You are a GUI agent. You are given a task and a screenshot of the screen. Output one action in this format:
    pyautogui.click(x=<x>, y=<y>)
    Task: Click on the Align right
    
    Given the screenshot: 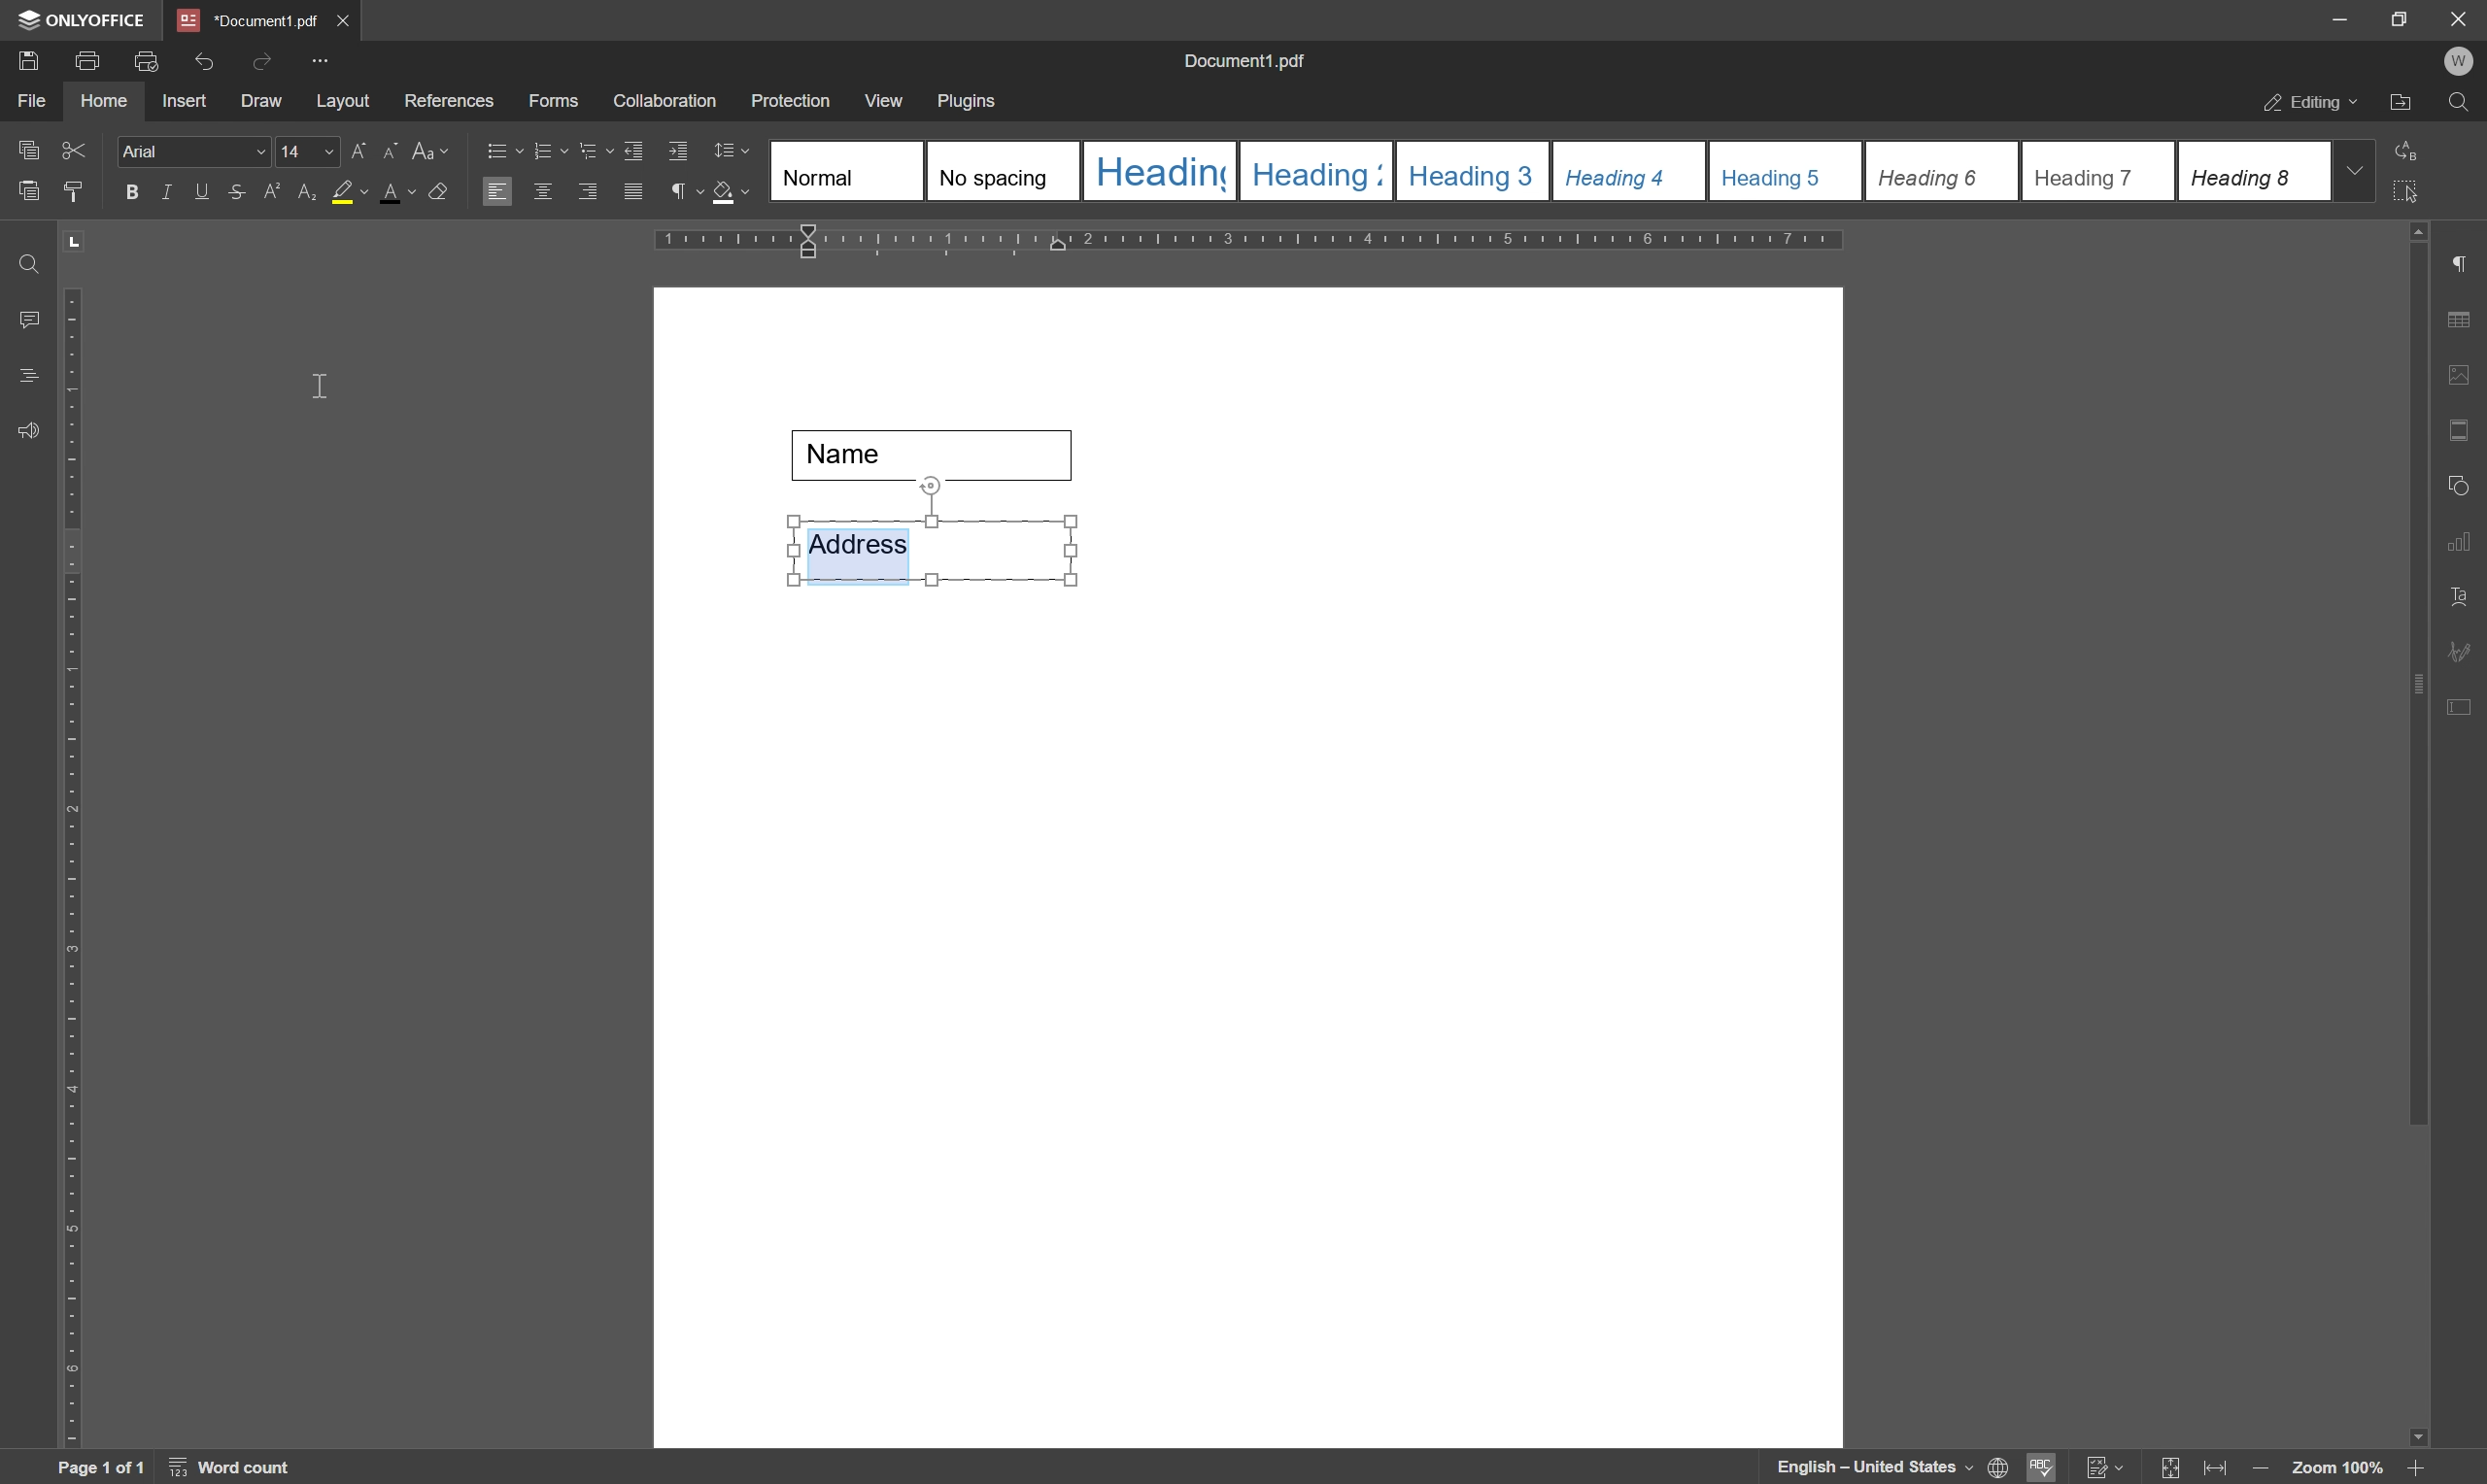 What is the action you would take?
    pyautogui.click(x=589, y=193)
    